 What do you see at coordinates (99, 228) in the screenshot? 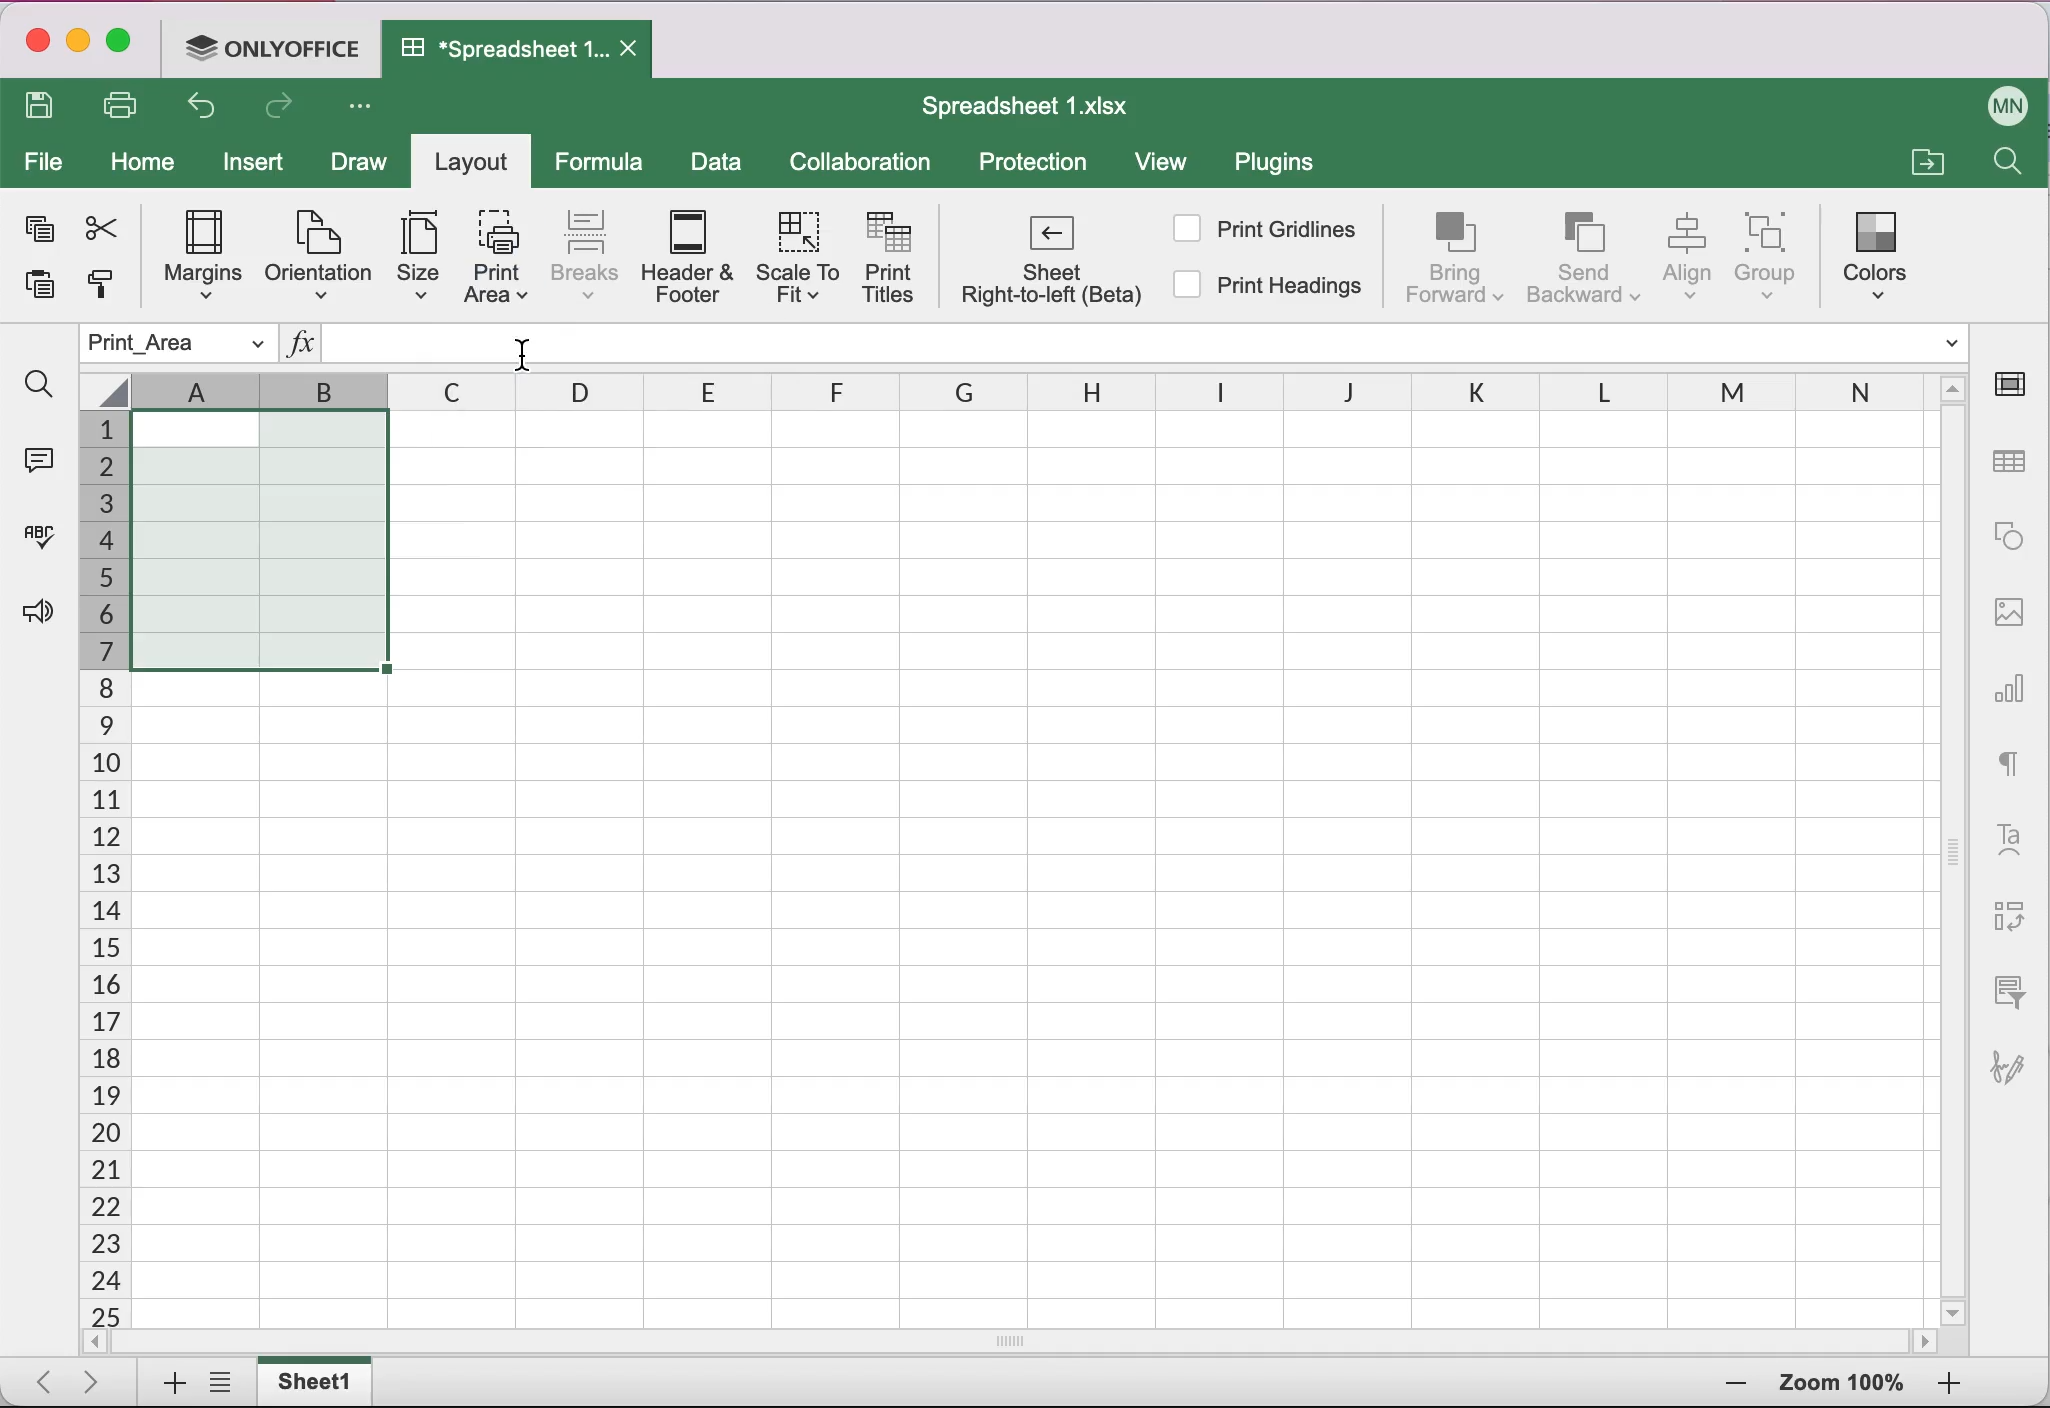
I see `cut` at bounding box center [99, 228].